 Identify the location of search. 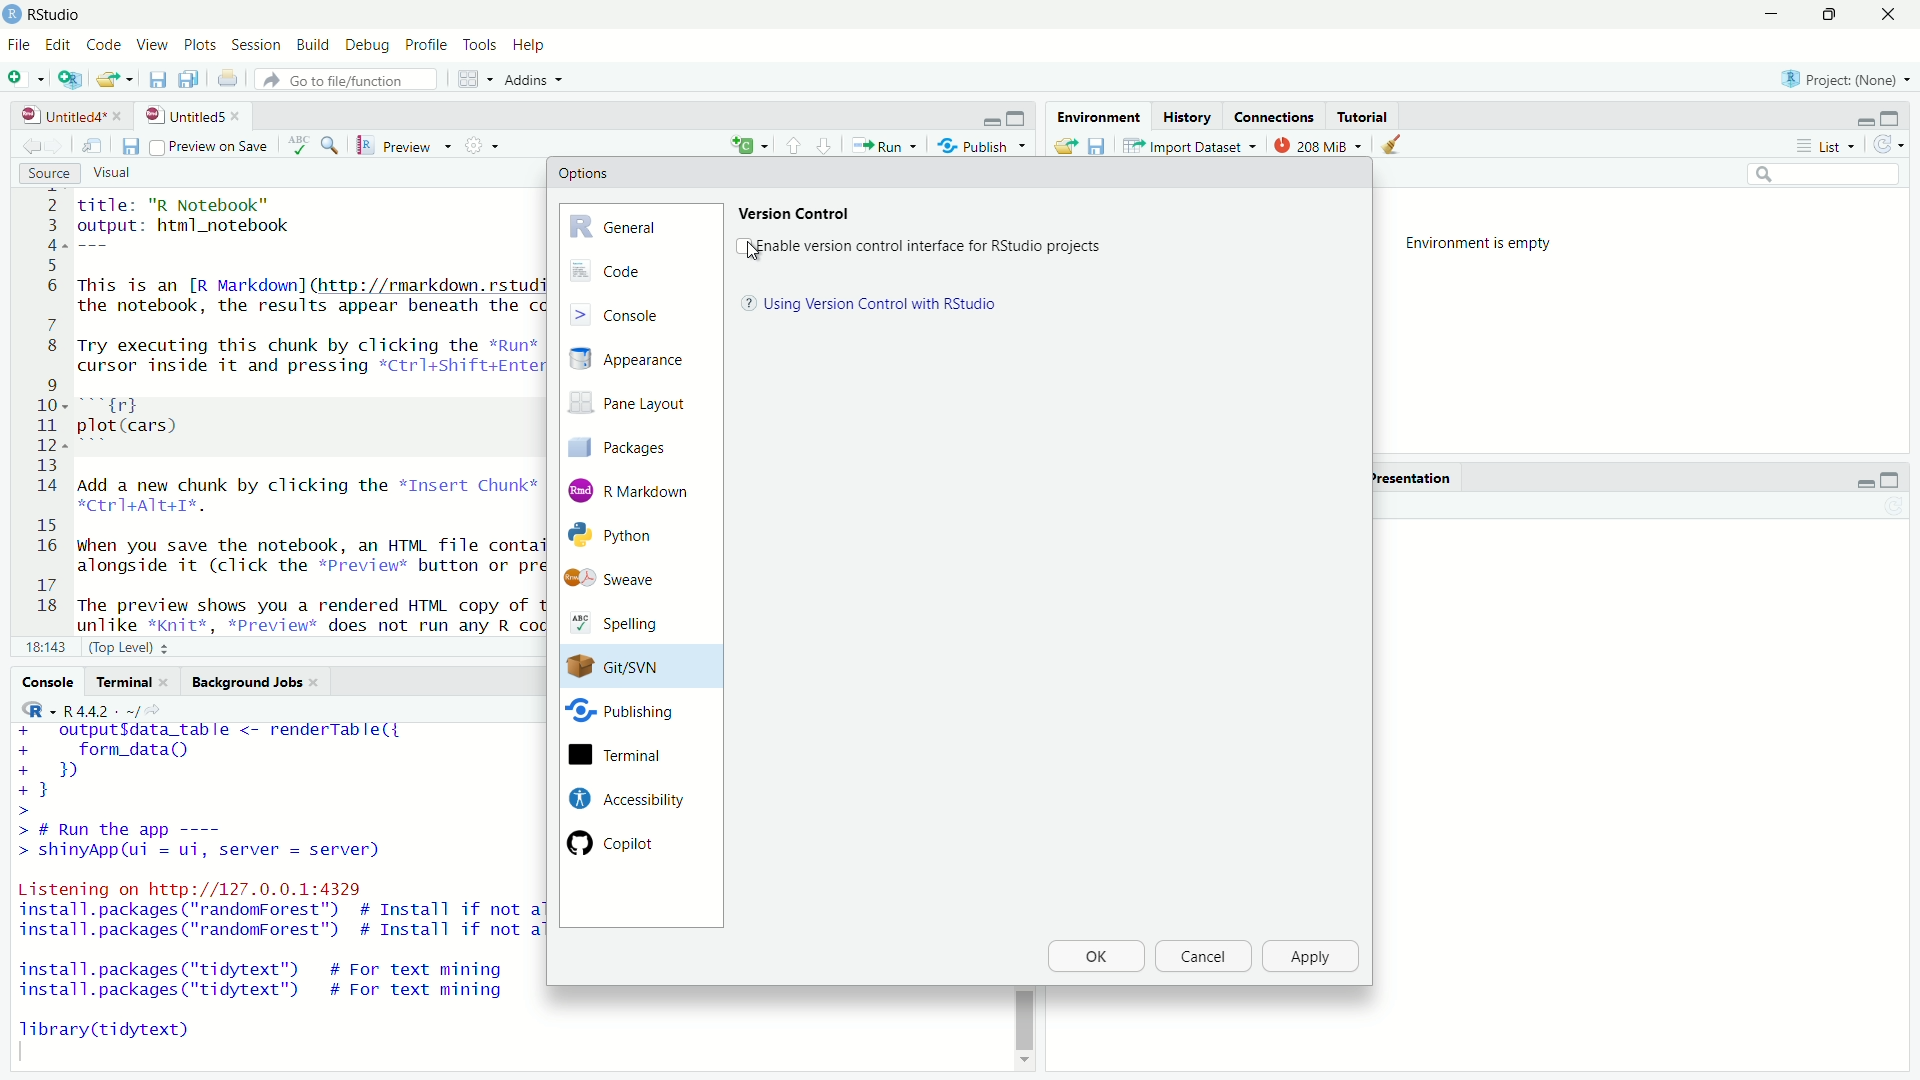
(1826, 176).